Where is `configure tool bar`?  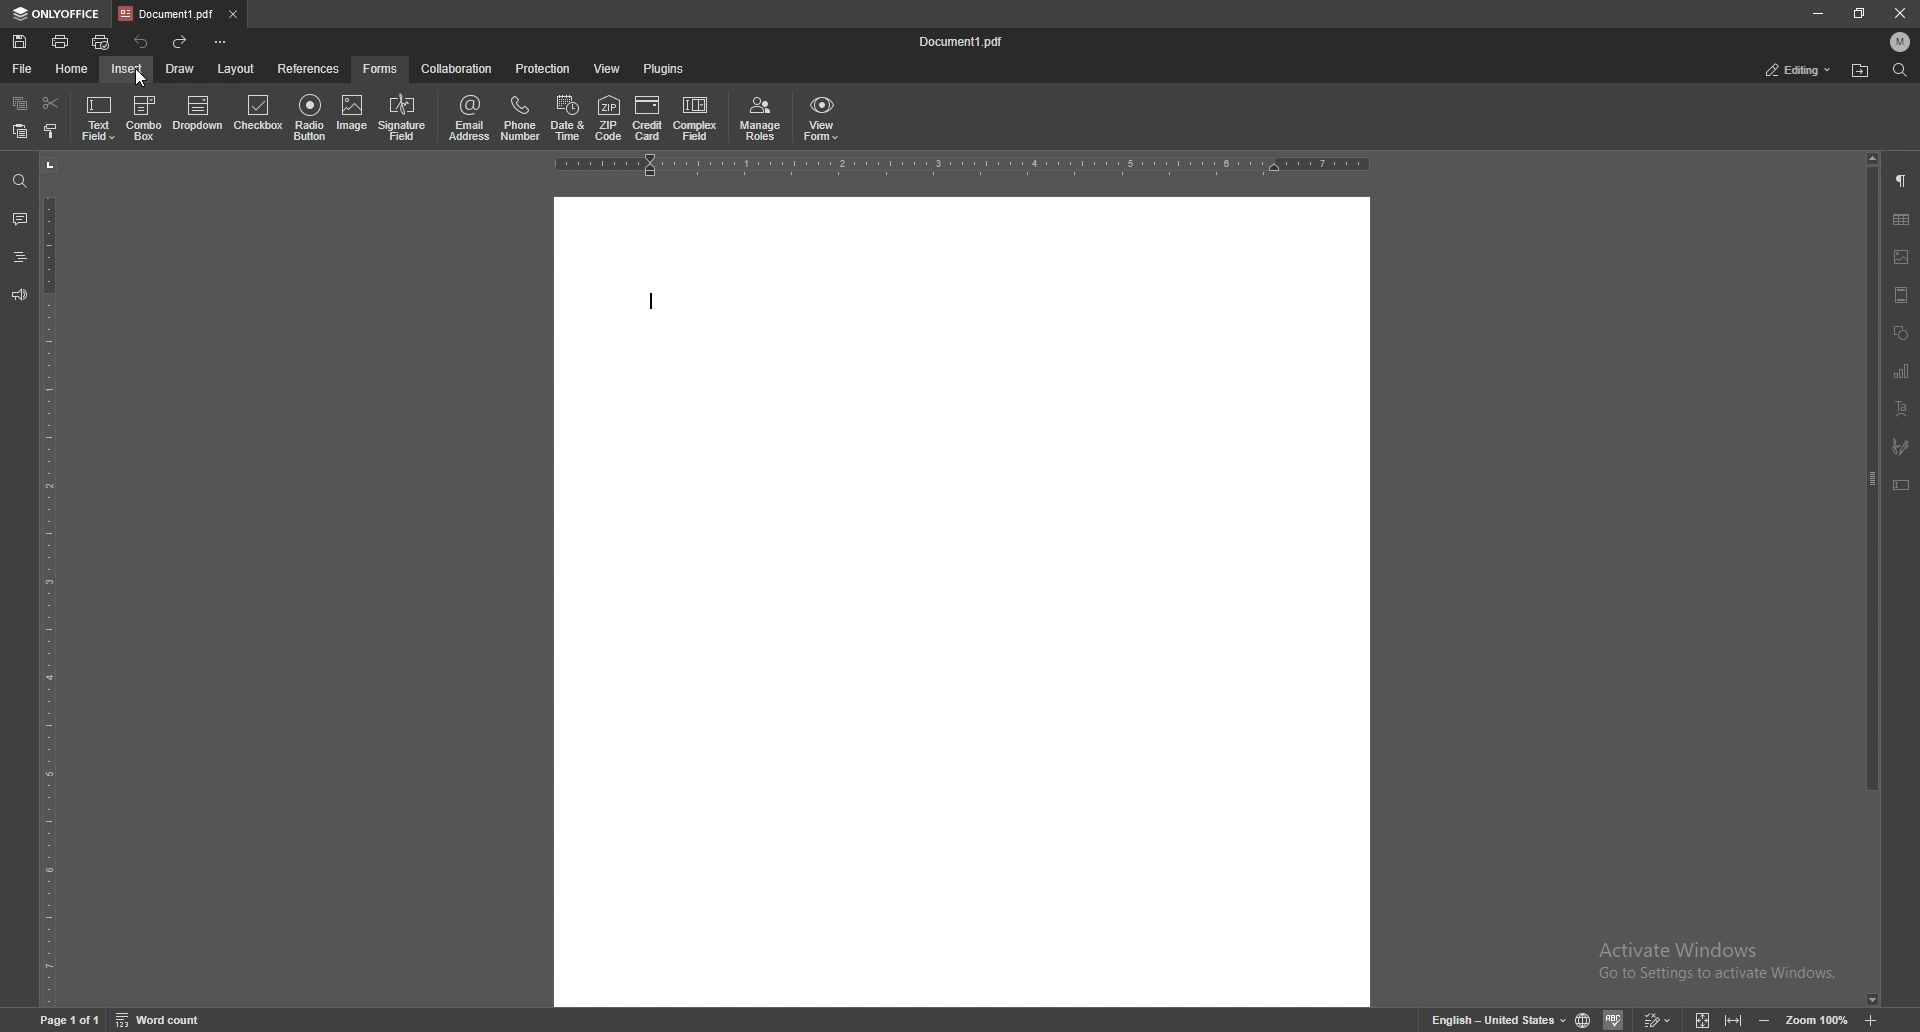
configure tool bar is located at coordinates (223, 42).